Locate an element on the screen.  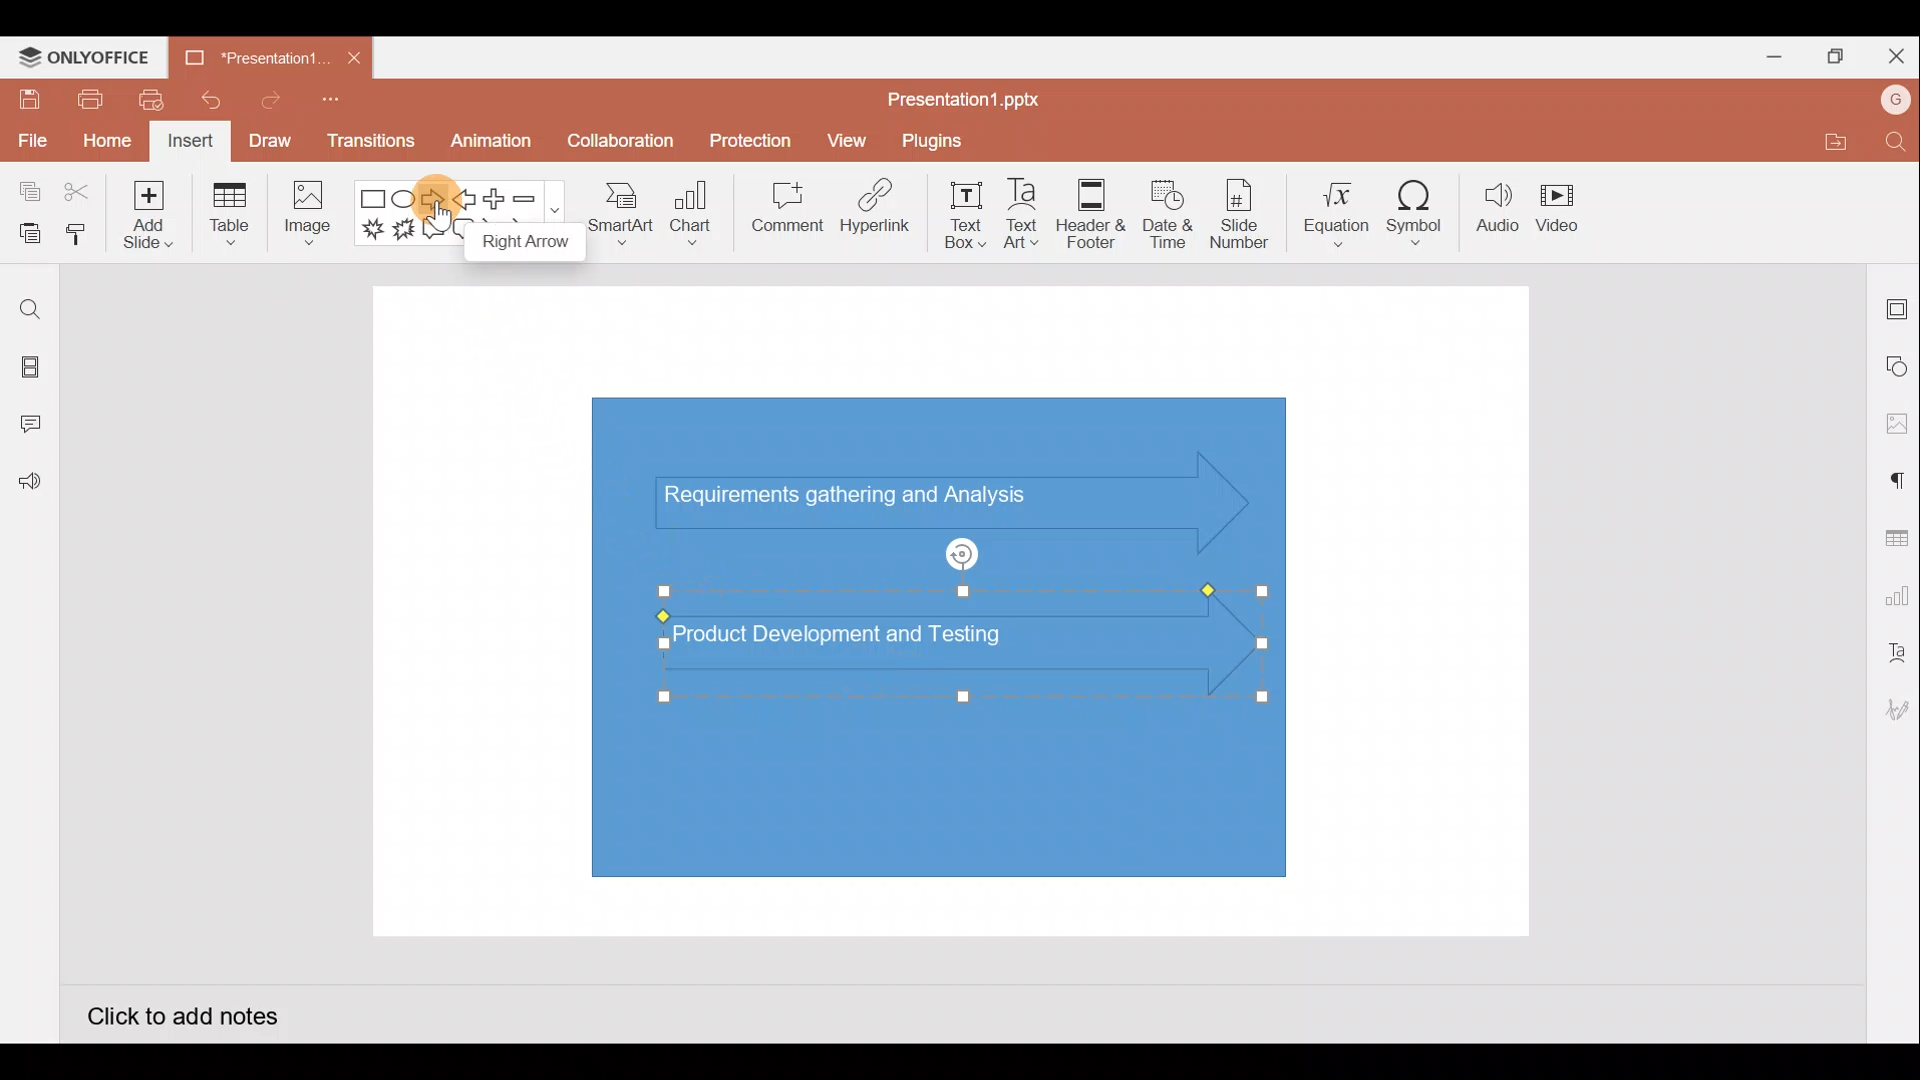
SmartArt is located at coordinates (619, 210).